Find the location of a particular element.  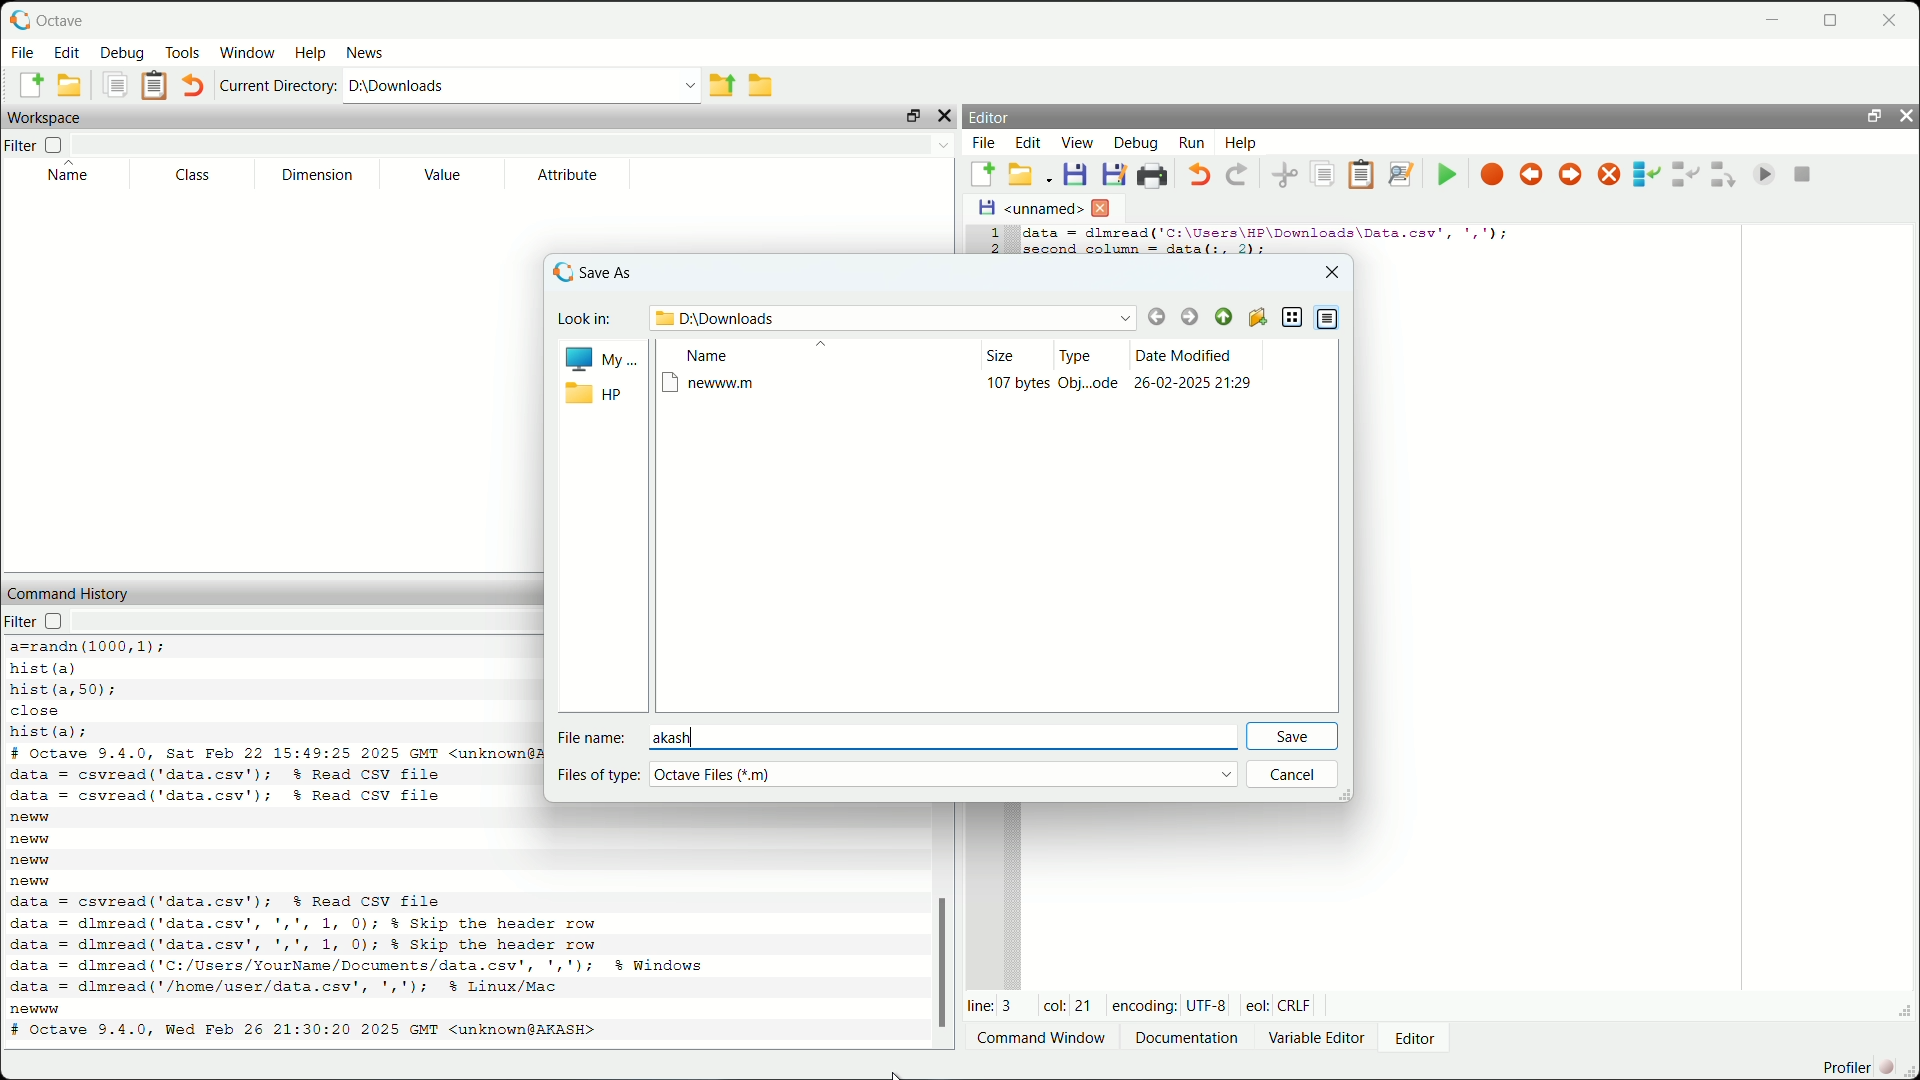

filter input field is located at coordinates (315, 623).